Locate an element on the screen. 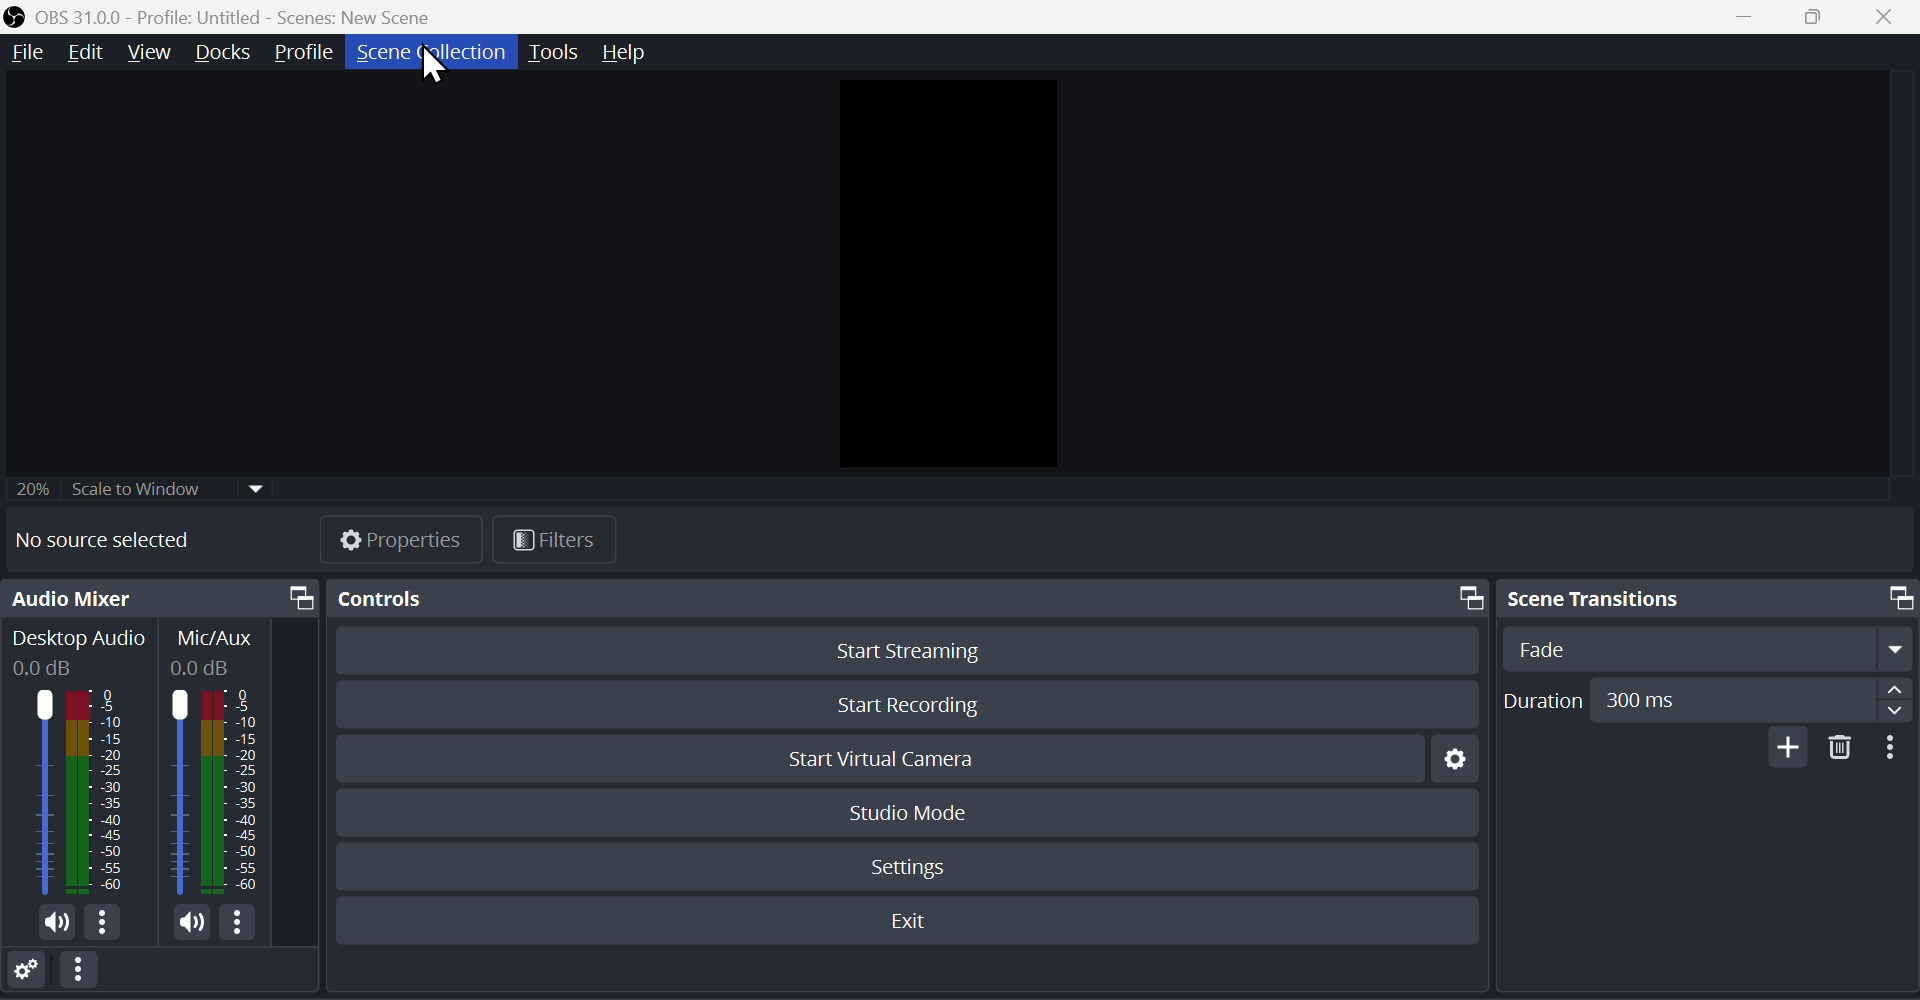 The height and width of the screenshot is (1000, 1920). cursor on scene collection is located at coordinates (435, 66).